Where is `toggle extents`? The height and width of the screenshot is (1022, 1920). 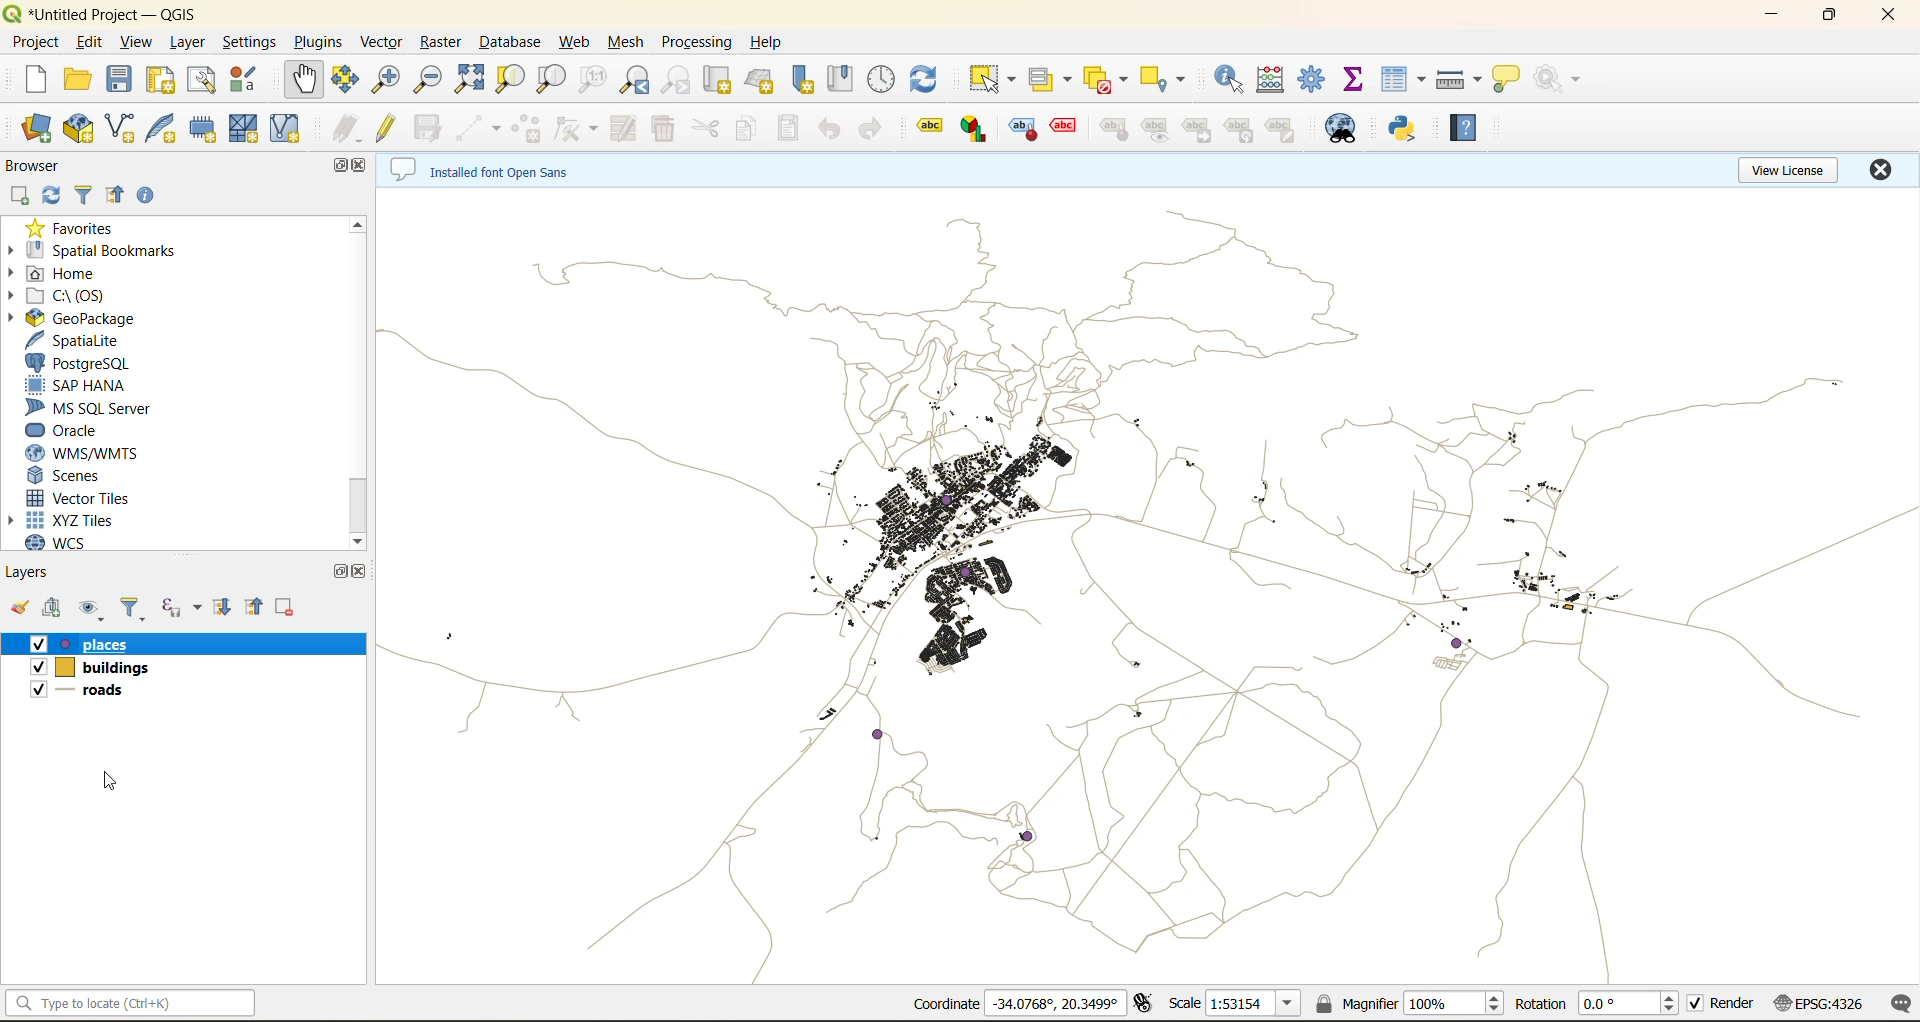
toggle extents is located at coordinates (1145, 1002).